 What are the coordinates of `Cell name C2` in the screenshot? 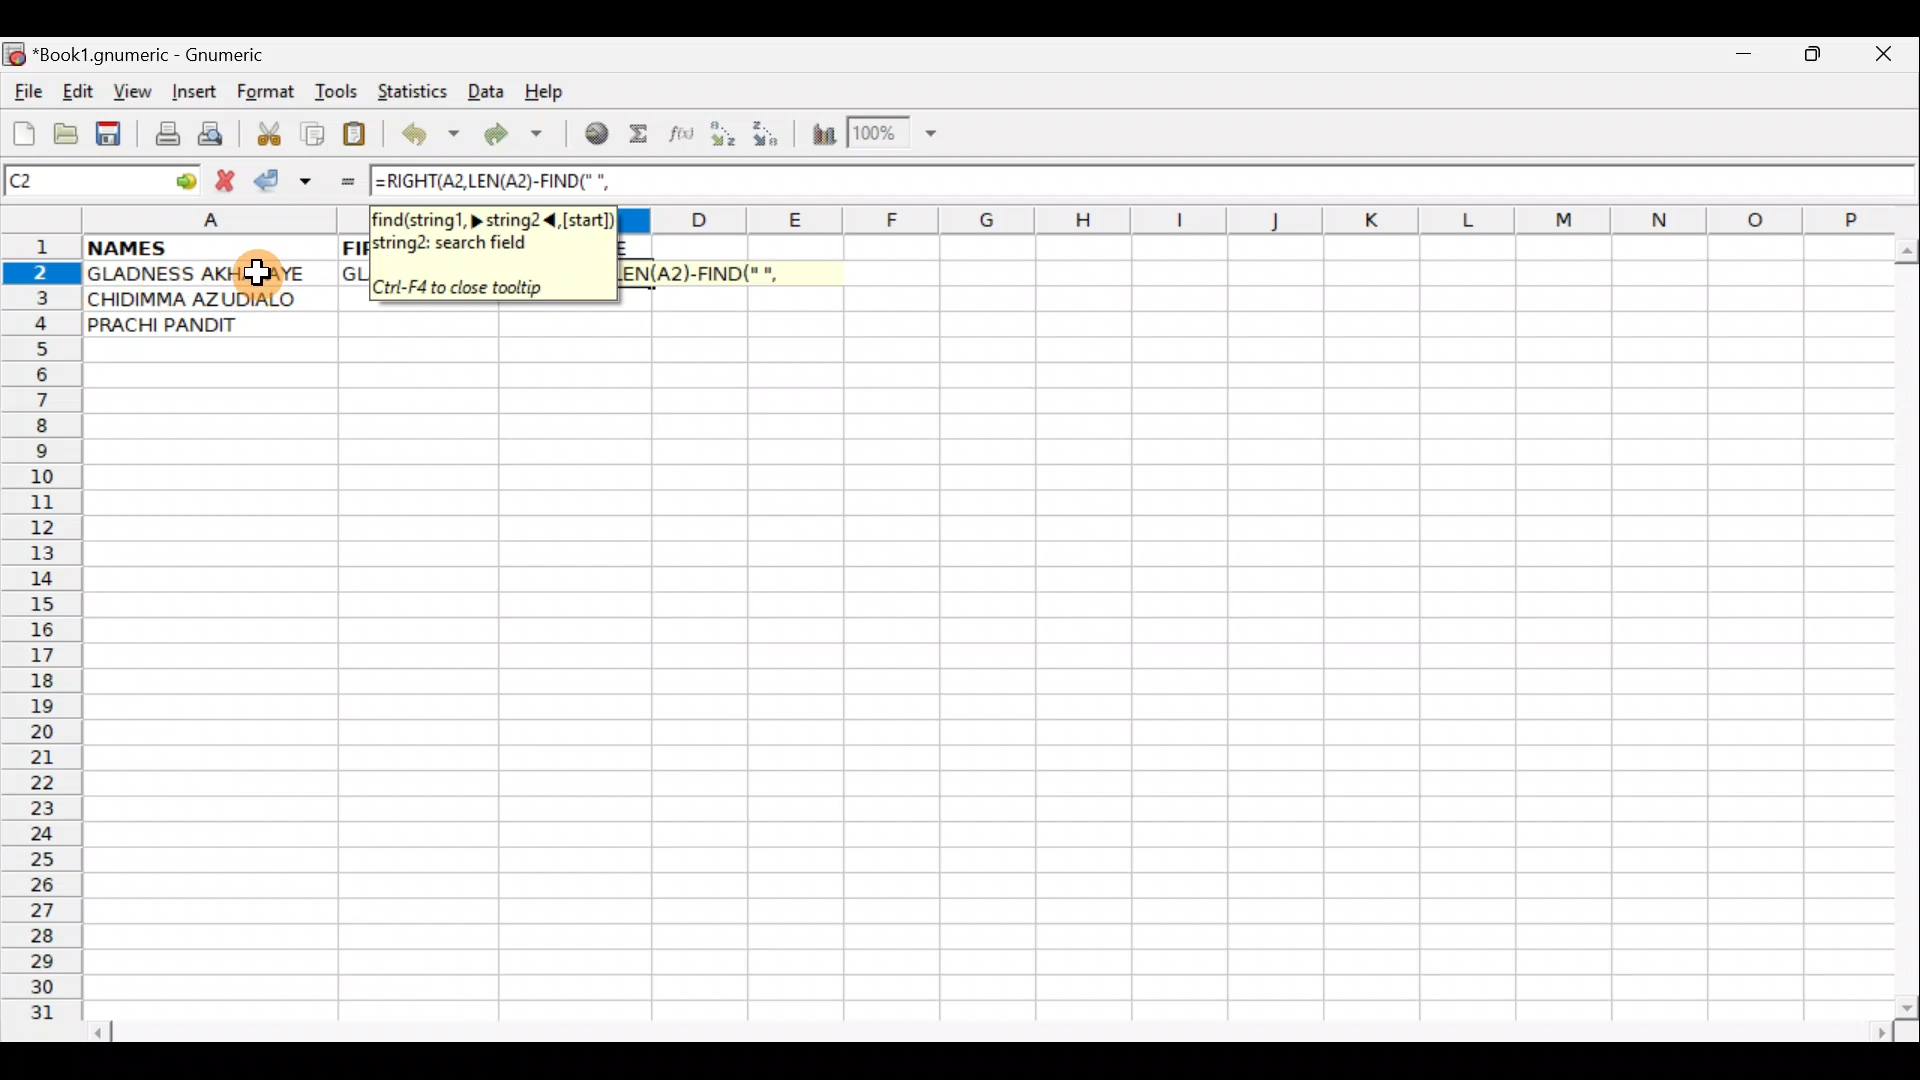 It's located at (80, 182).